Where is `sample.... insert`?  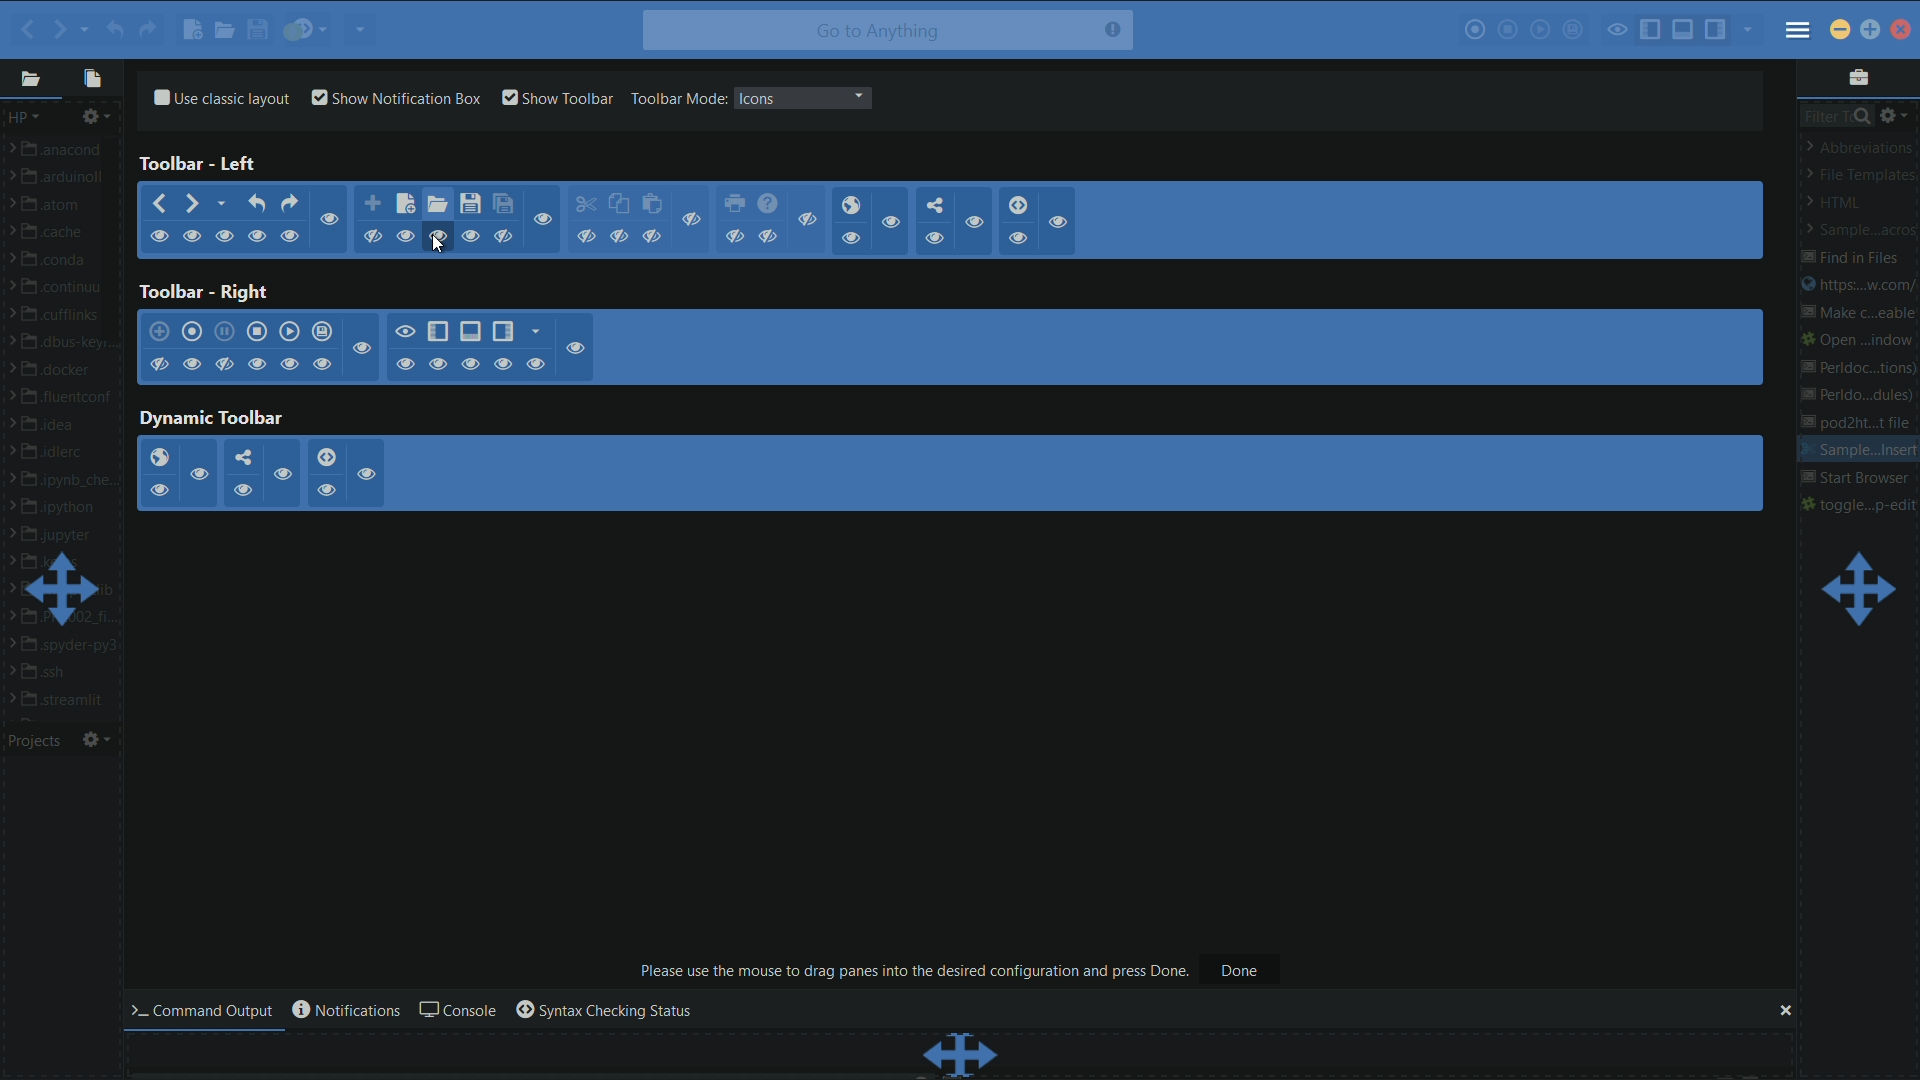 sample.... insert is located at coordinates (1858, 451).